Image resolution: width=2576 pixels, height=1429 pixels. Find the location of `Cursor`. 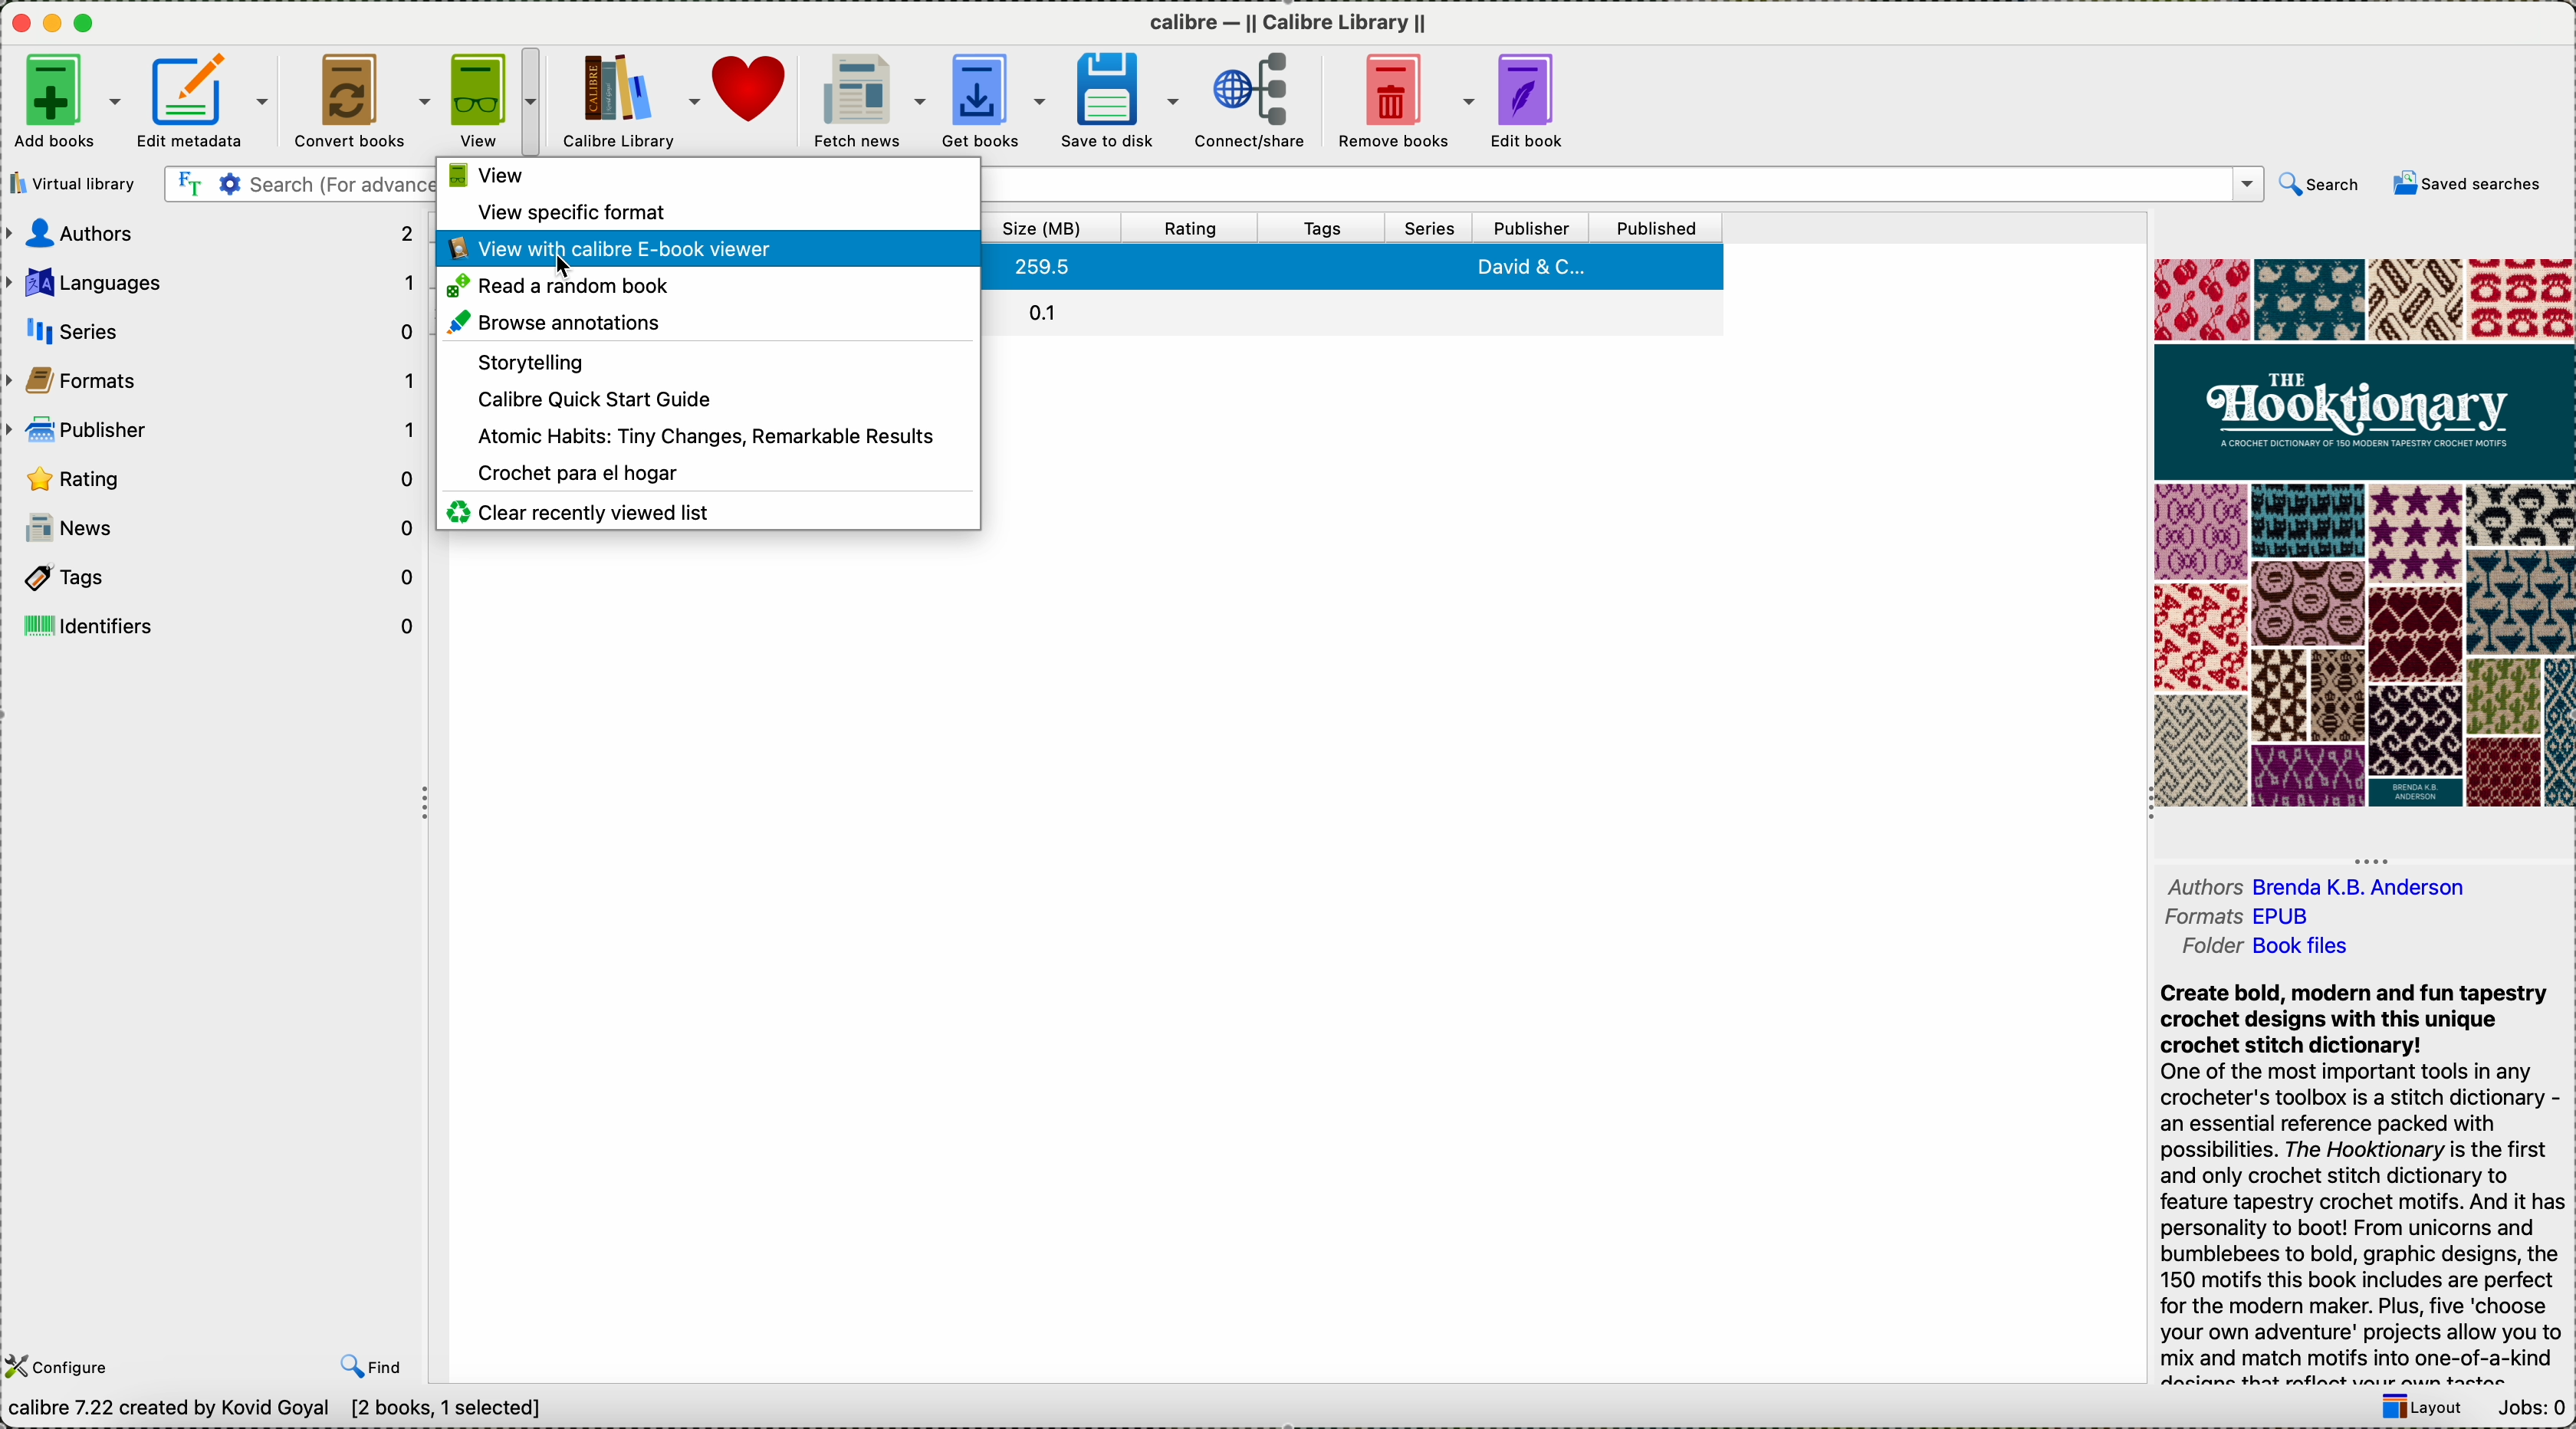

Cursor is located at coordinates (564, 274).